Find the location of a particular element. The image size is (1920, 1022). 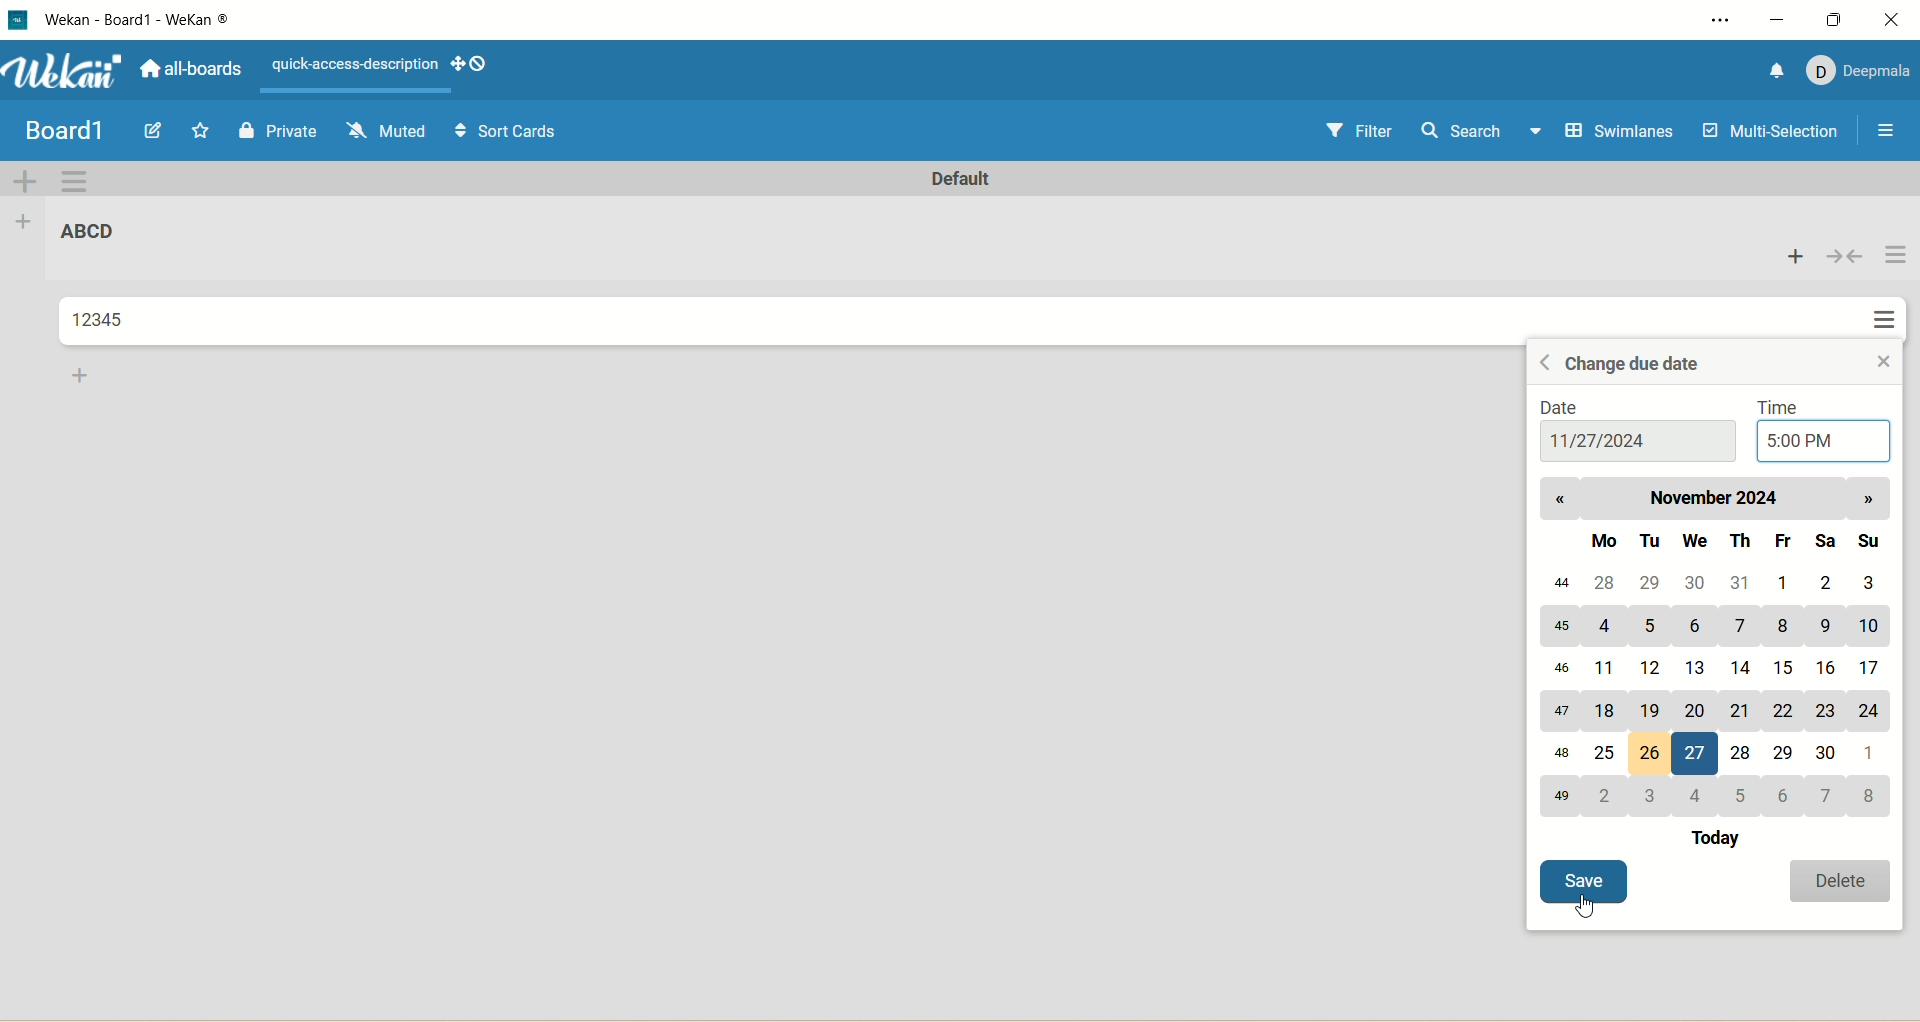

settings and more is located at coordinates (1709, 20).